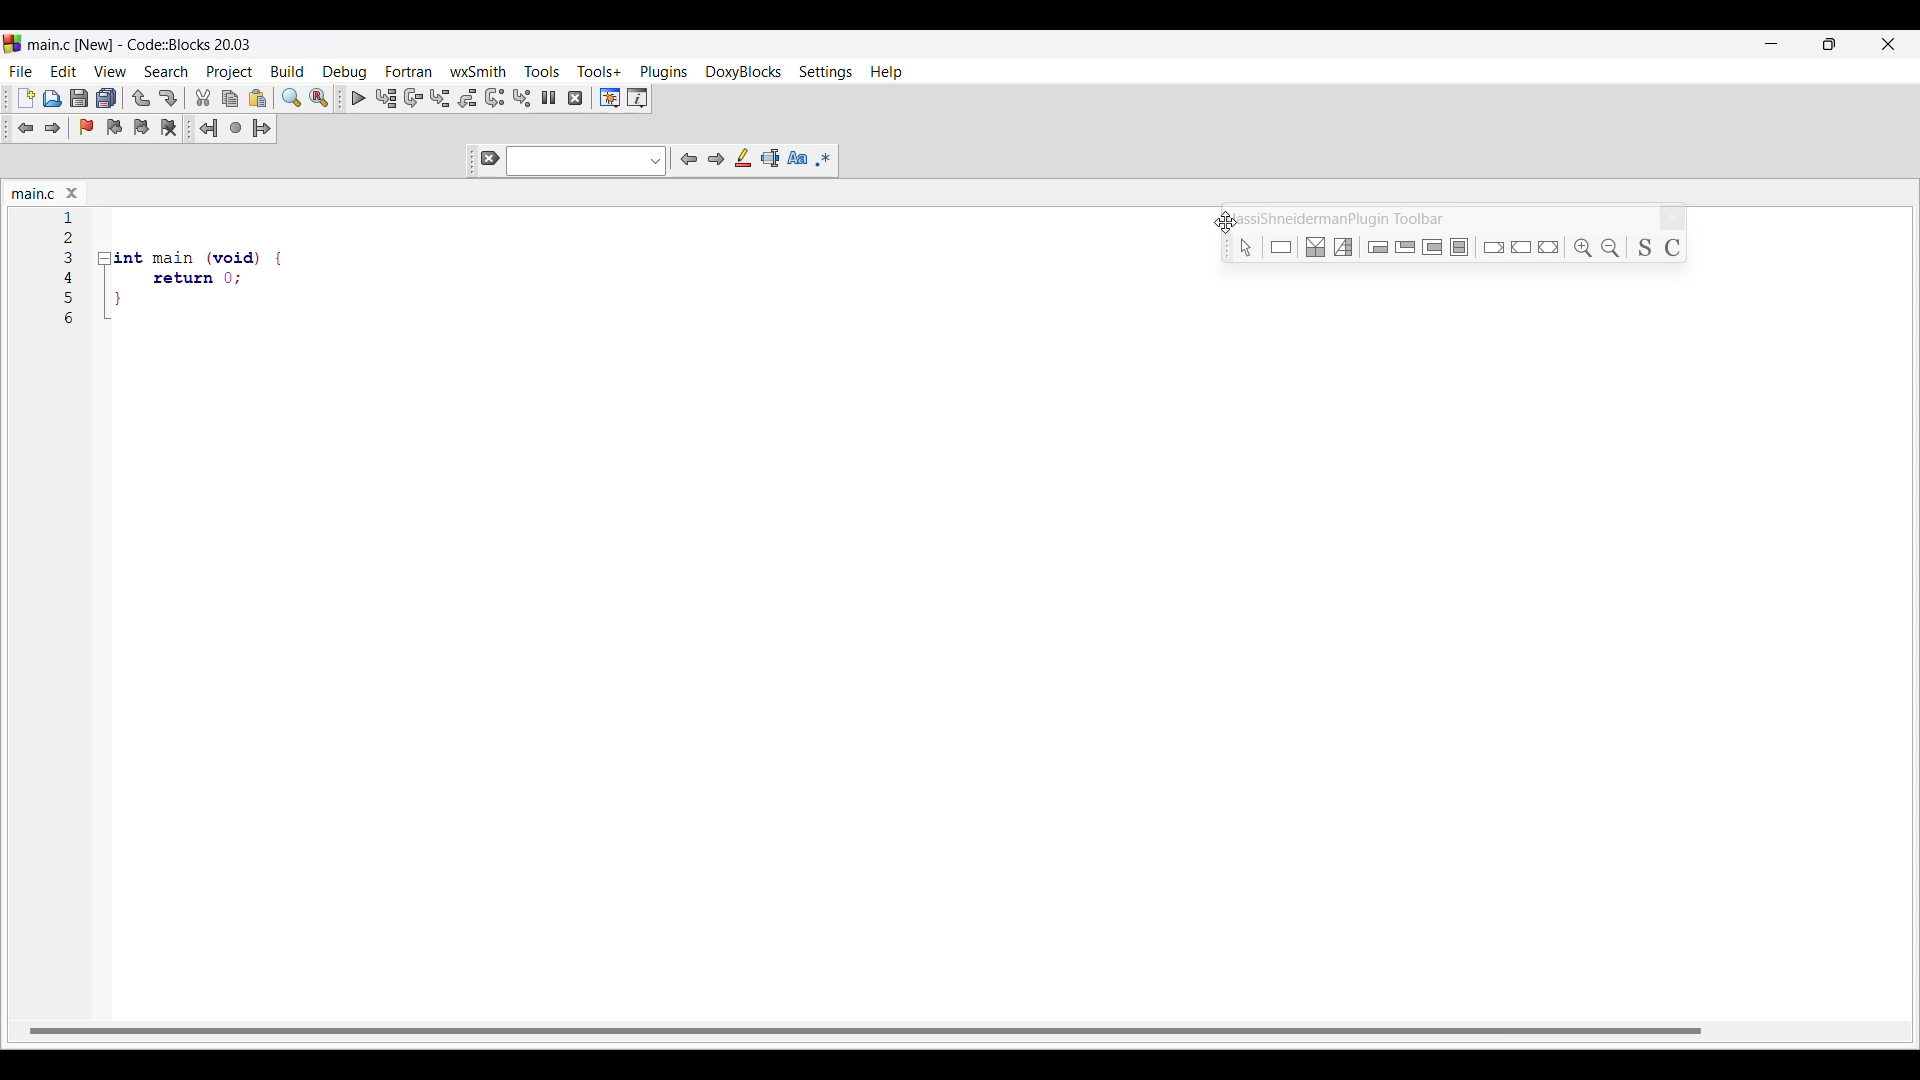  Describe the element at coordinates (1772, 44) in the screenshot. I see `Minimize` at that location.